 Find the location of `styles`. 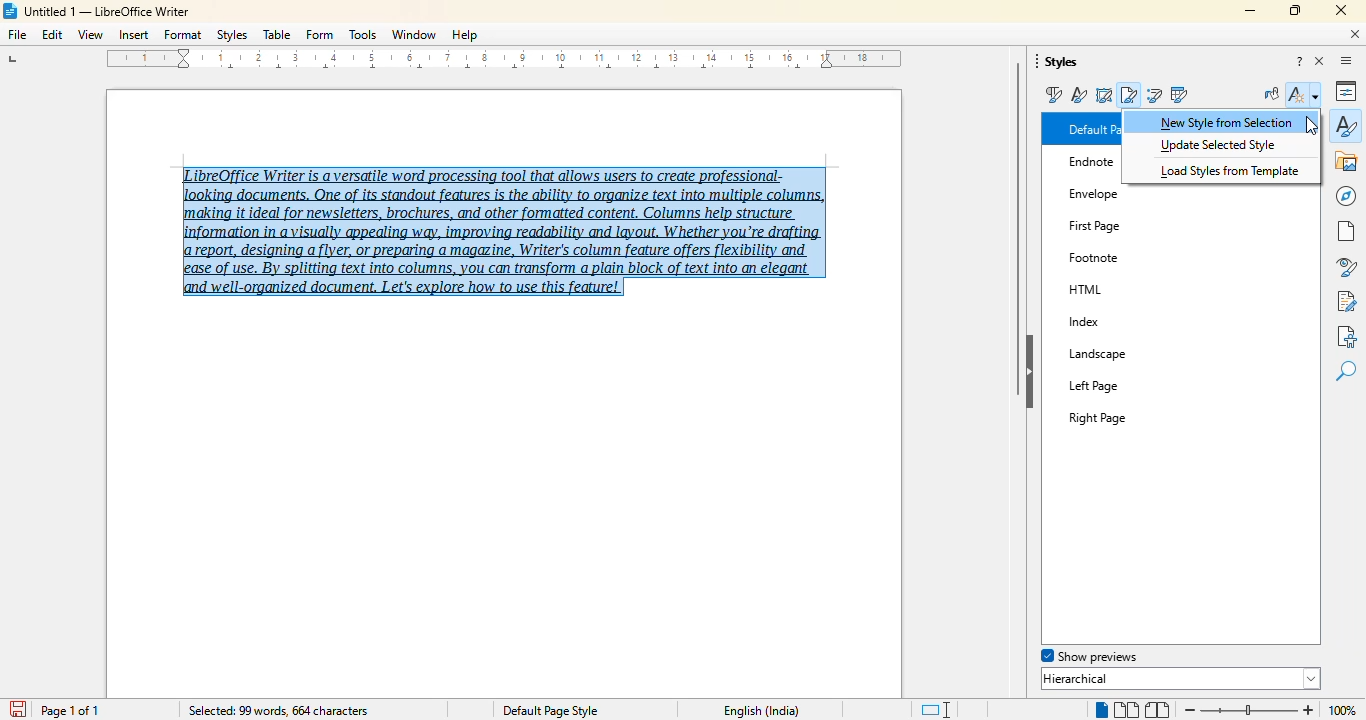

styles is located at coordinates (1059, 62).